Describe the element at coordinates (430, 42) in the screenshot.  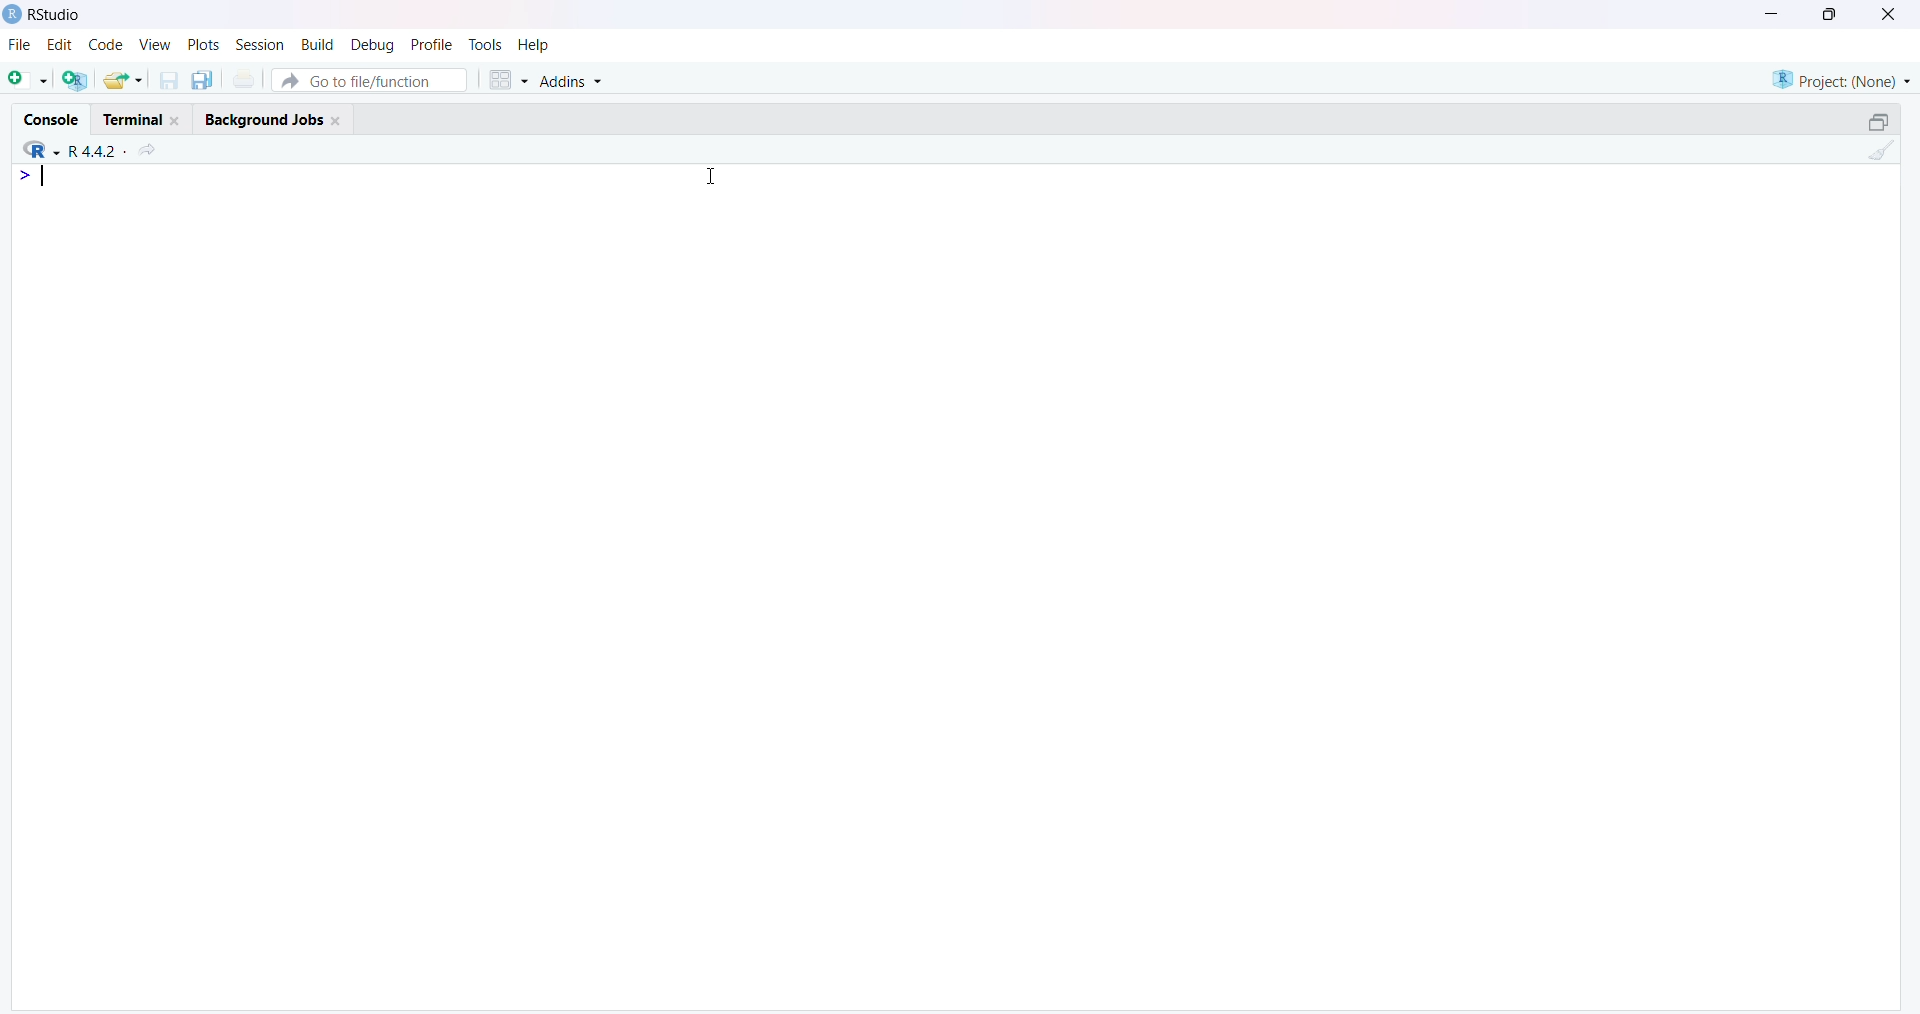
I see `Profile` at that location.